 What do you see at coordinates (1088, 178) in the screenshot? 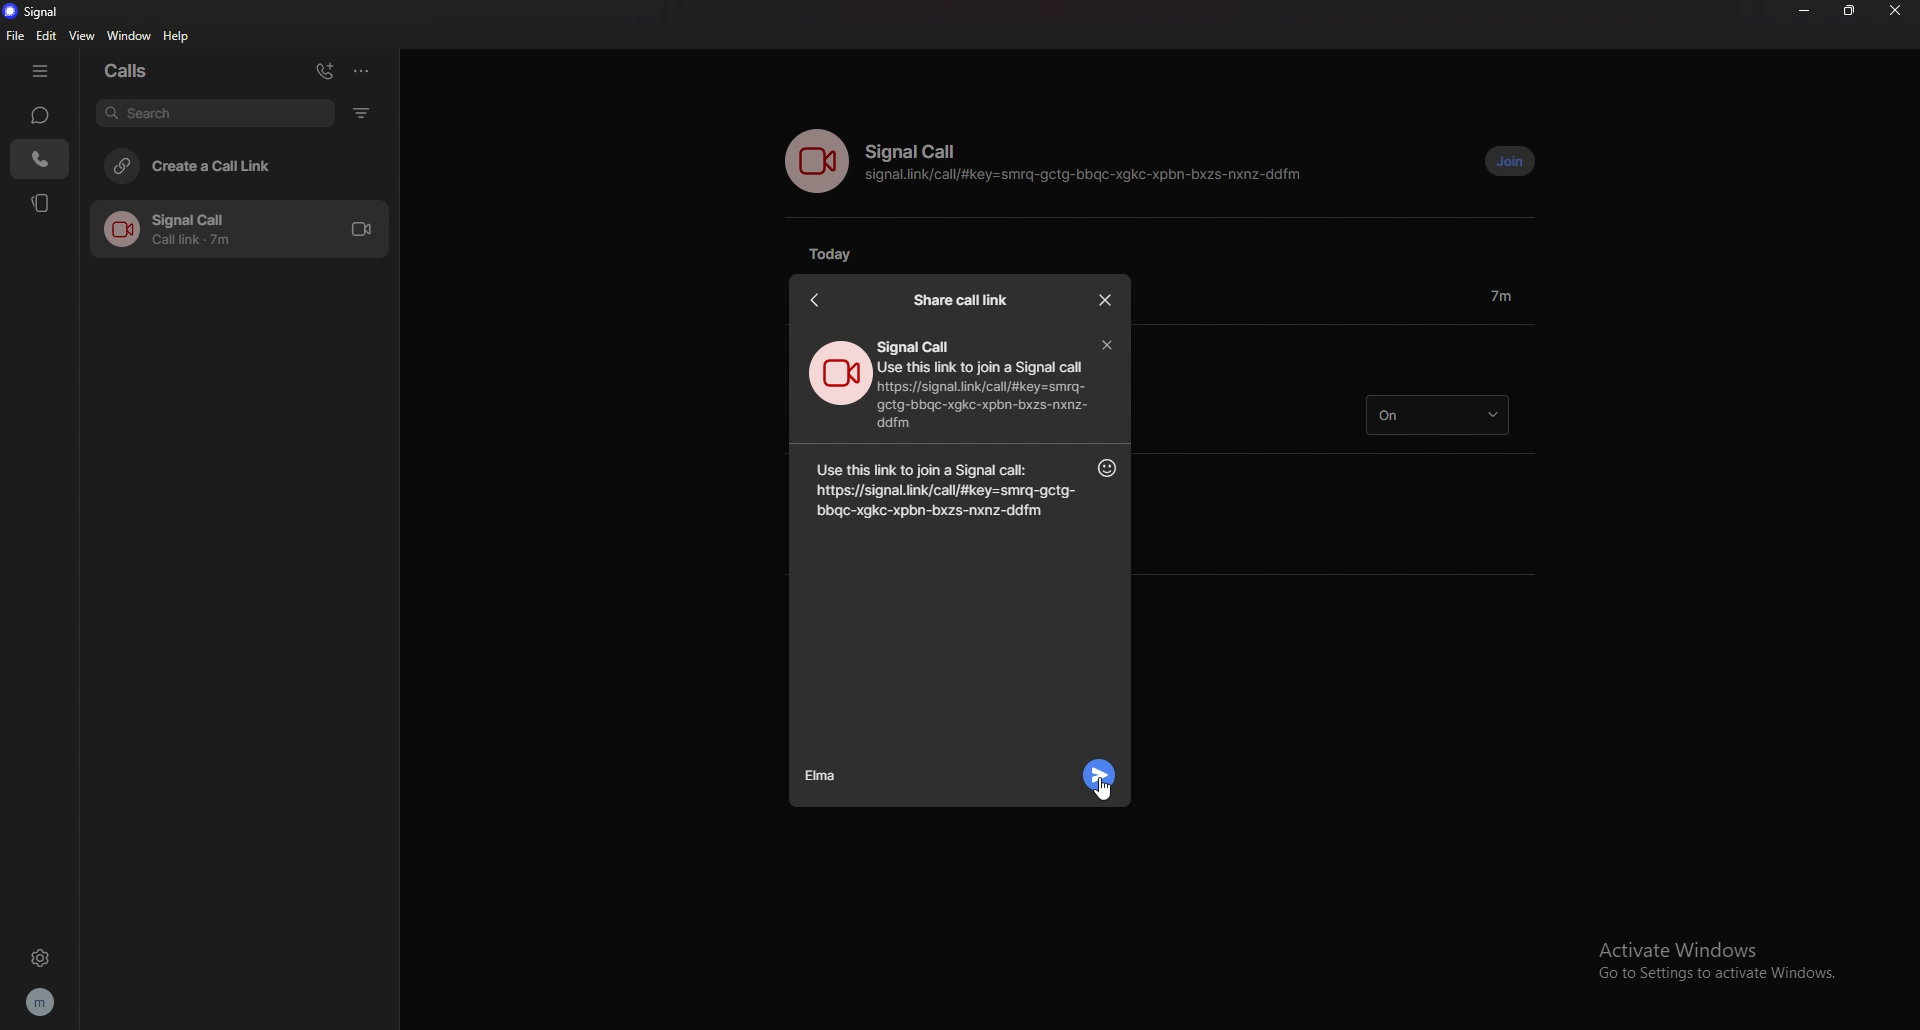
I see `signal.link/call/#key=smrq-gctg-bbqc-xgkc-xpbn-bxzs-nxnz-ddfm` at bounding box center [1088, 178].